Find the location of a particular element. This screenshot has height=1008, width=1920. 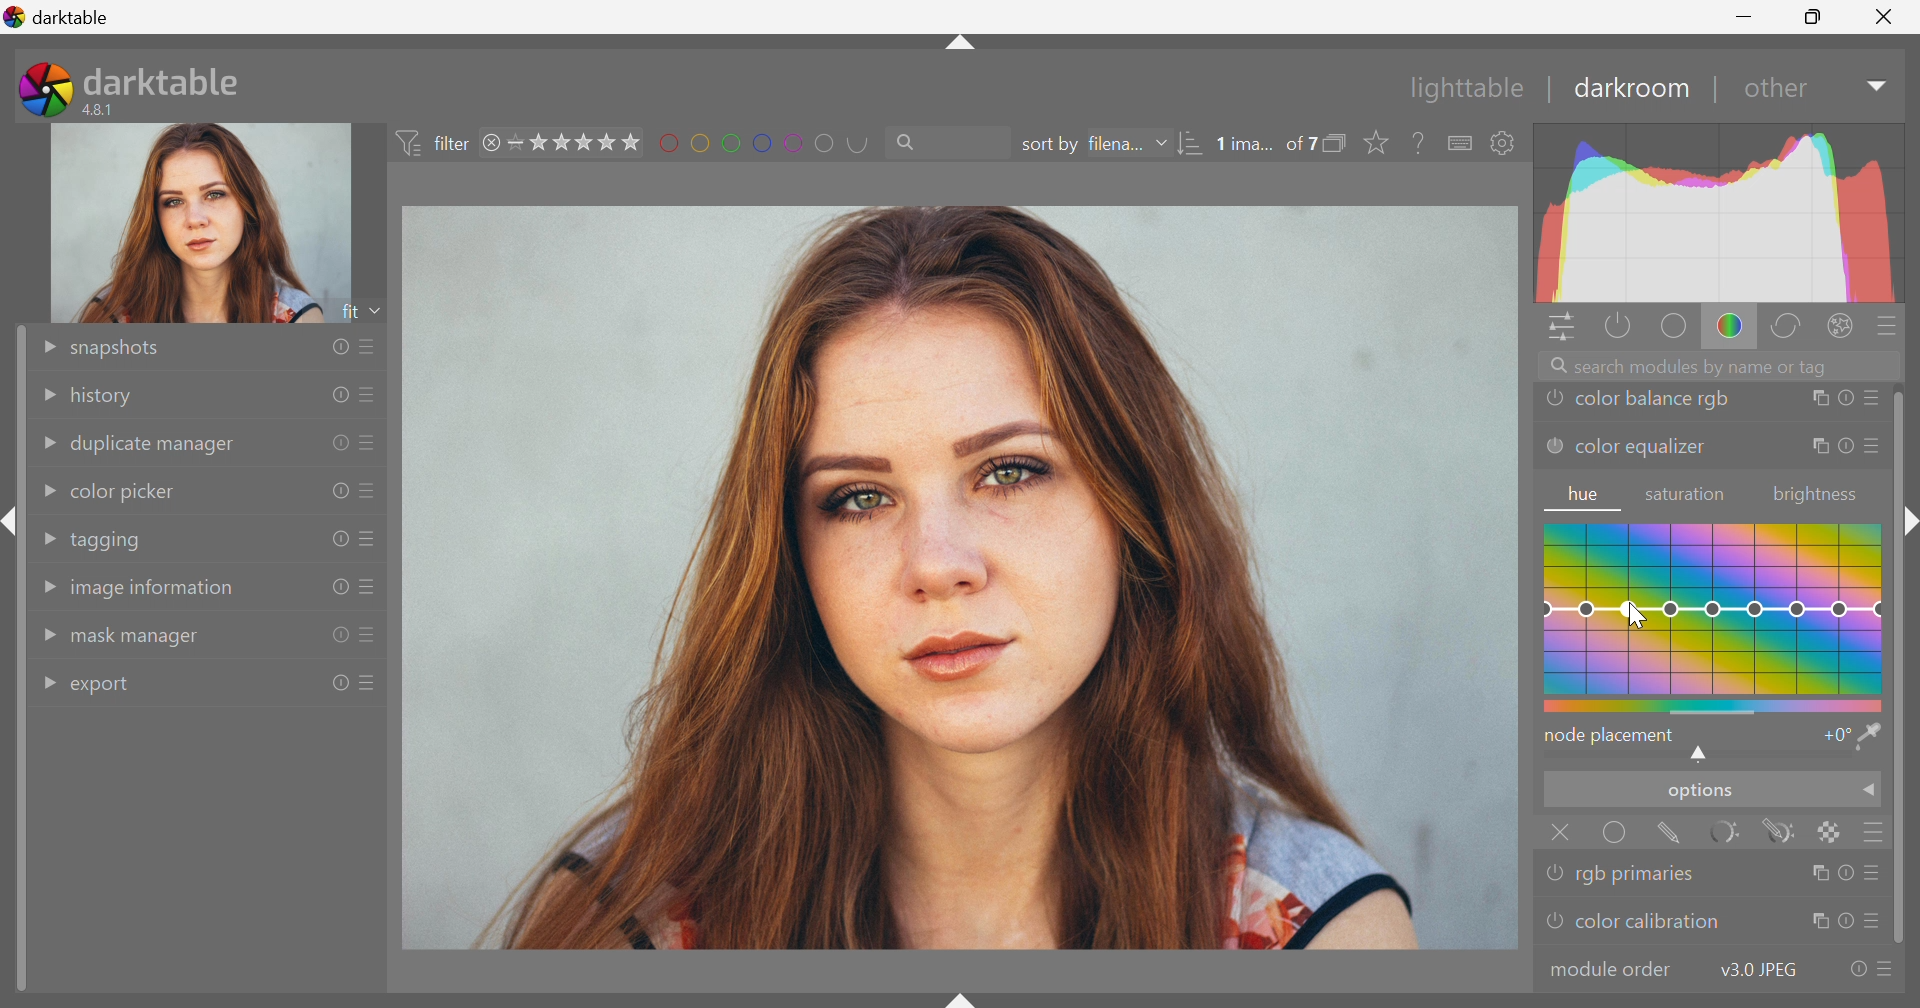

lighttable is located at coordinates (1460, 89).